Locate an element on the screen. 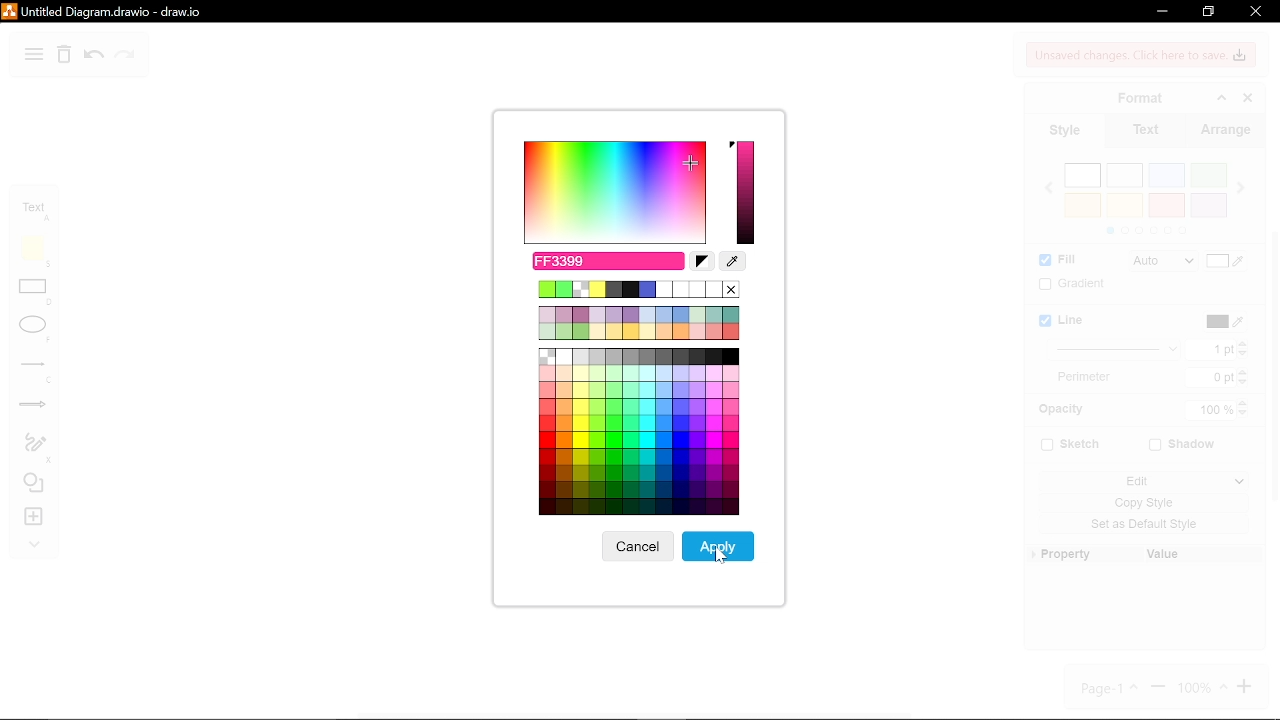 This screenshot has width=1280, height=720. cancel is located at coordinates (635, 547).